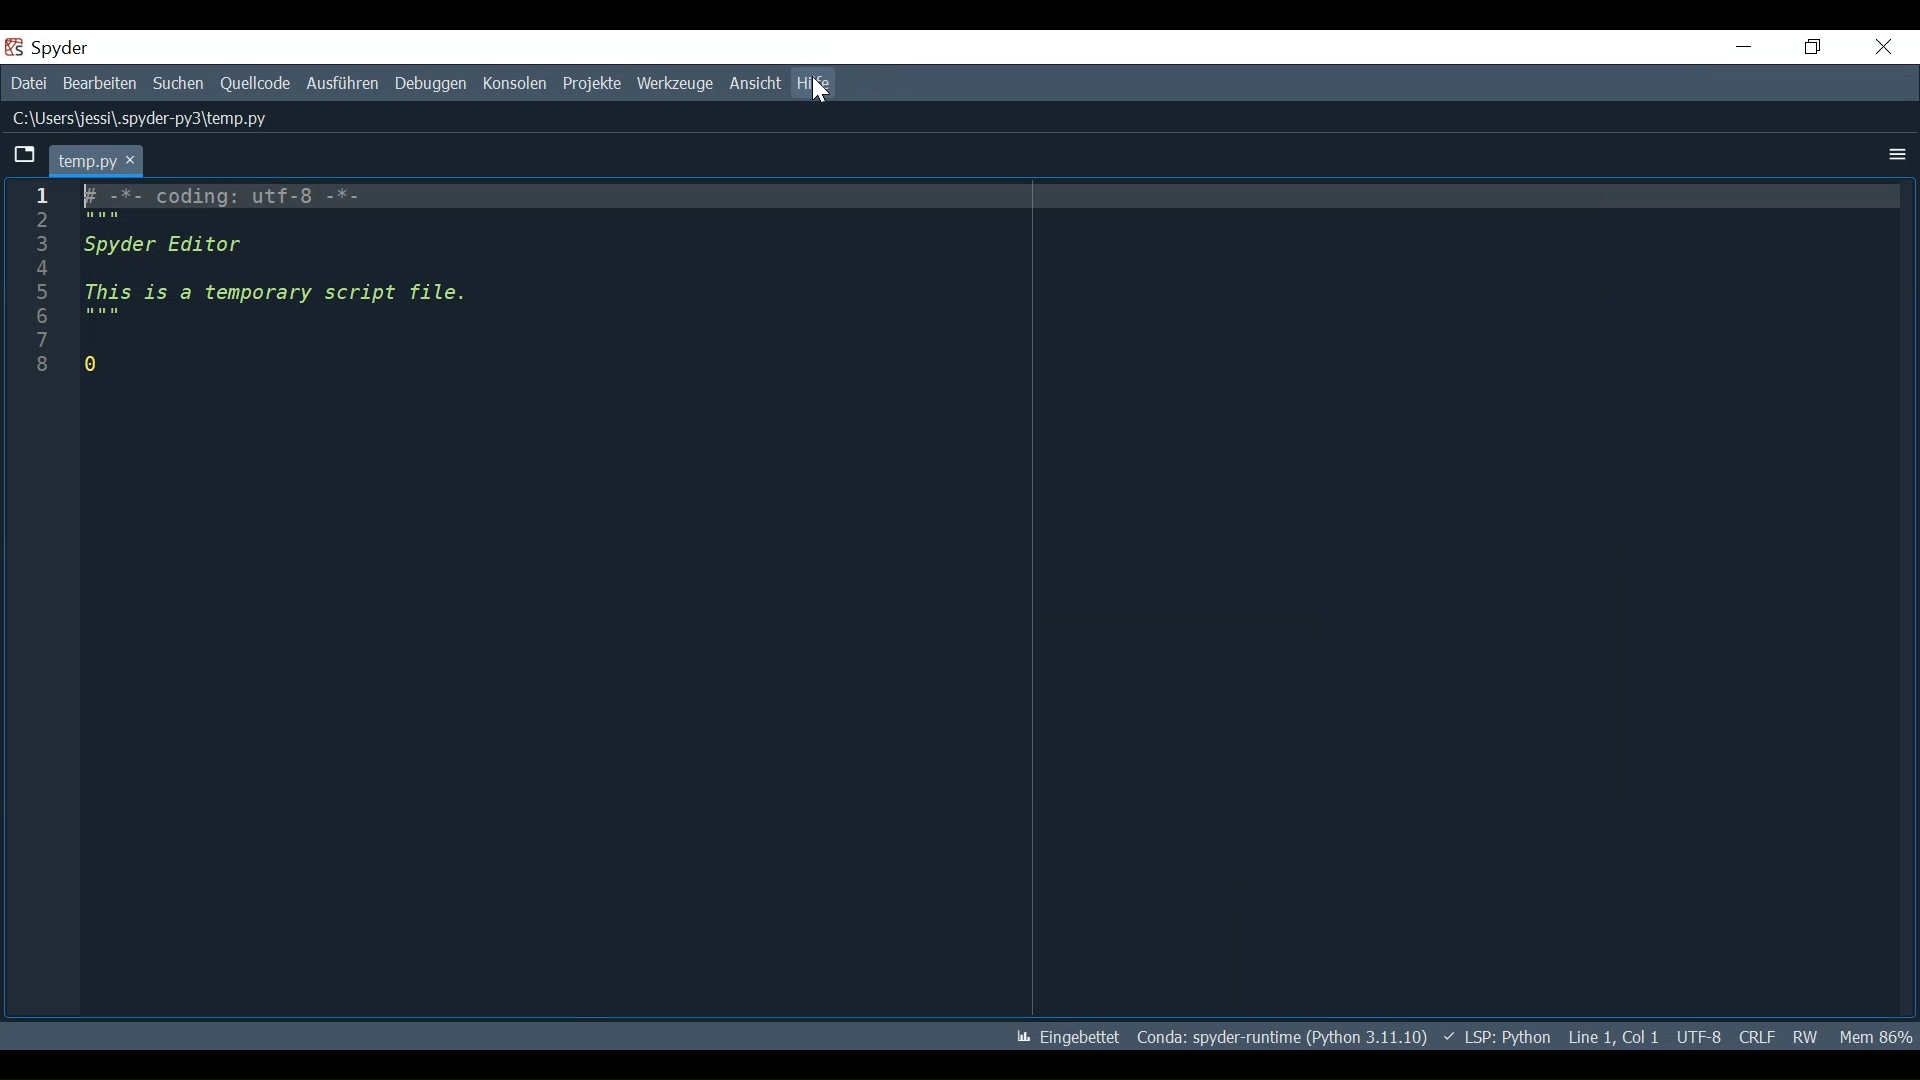 The image size is (1920, 1080). I want to click on Cursor, so click(823, 90).